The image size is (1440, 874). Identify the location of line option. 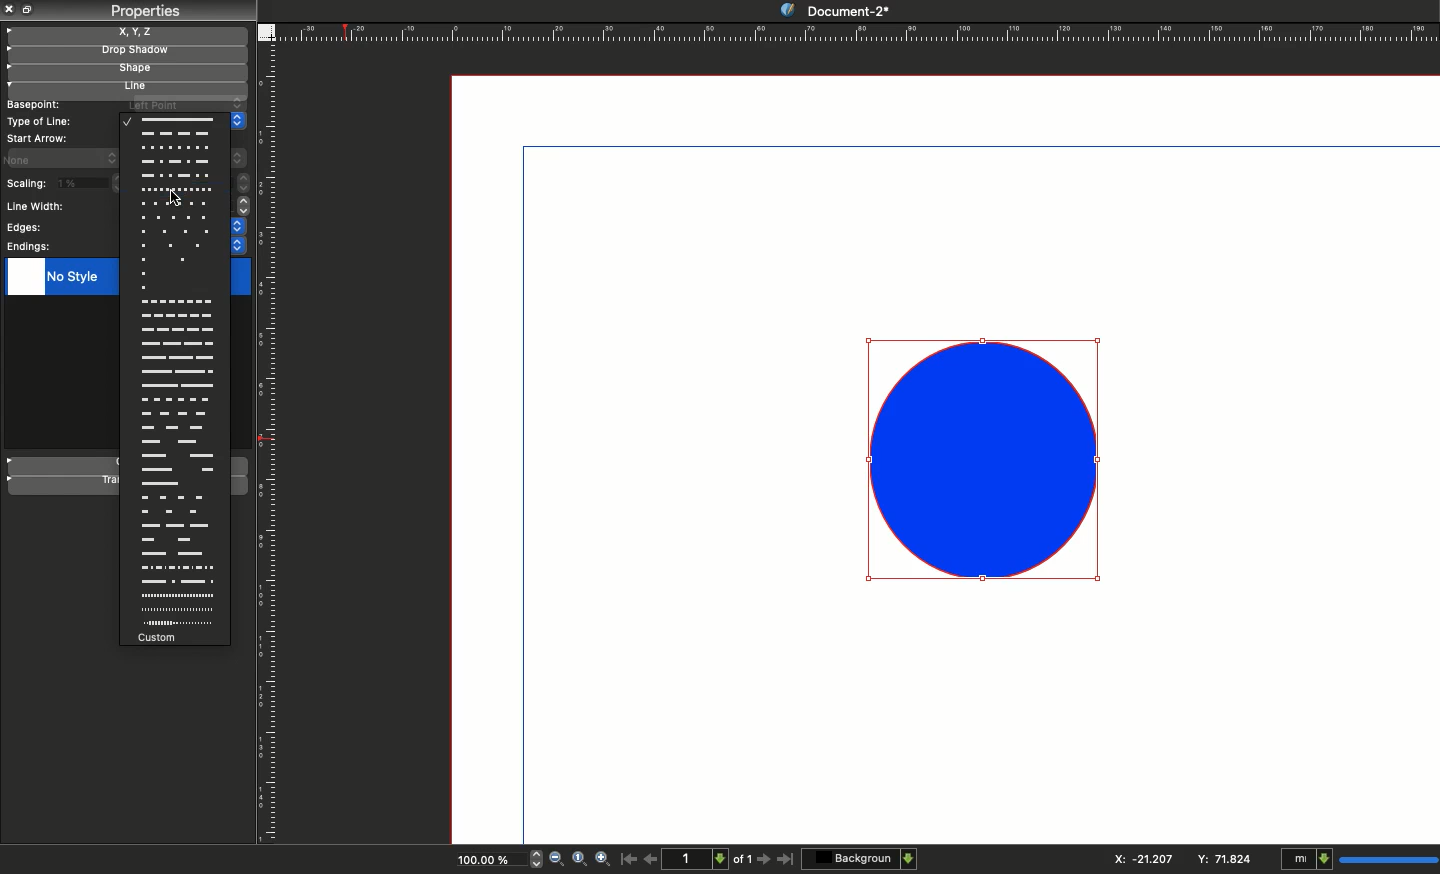
(176, 427).